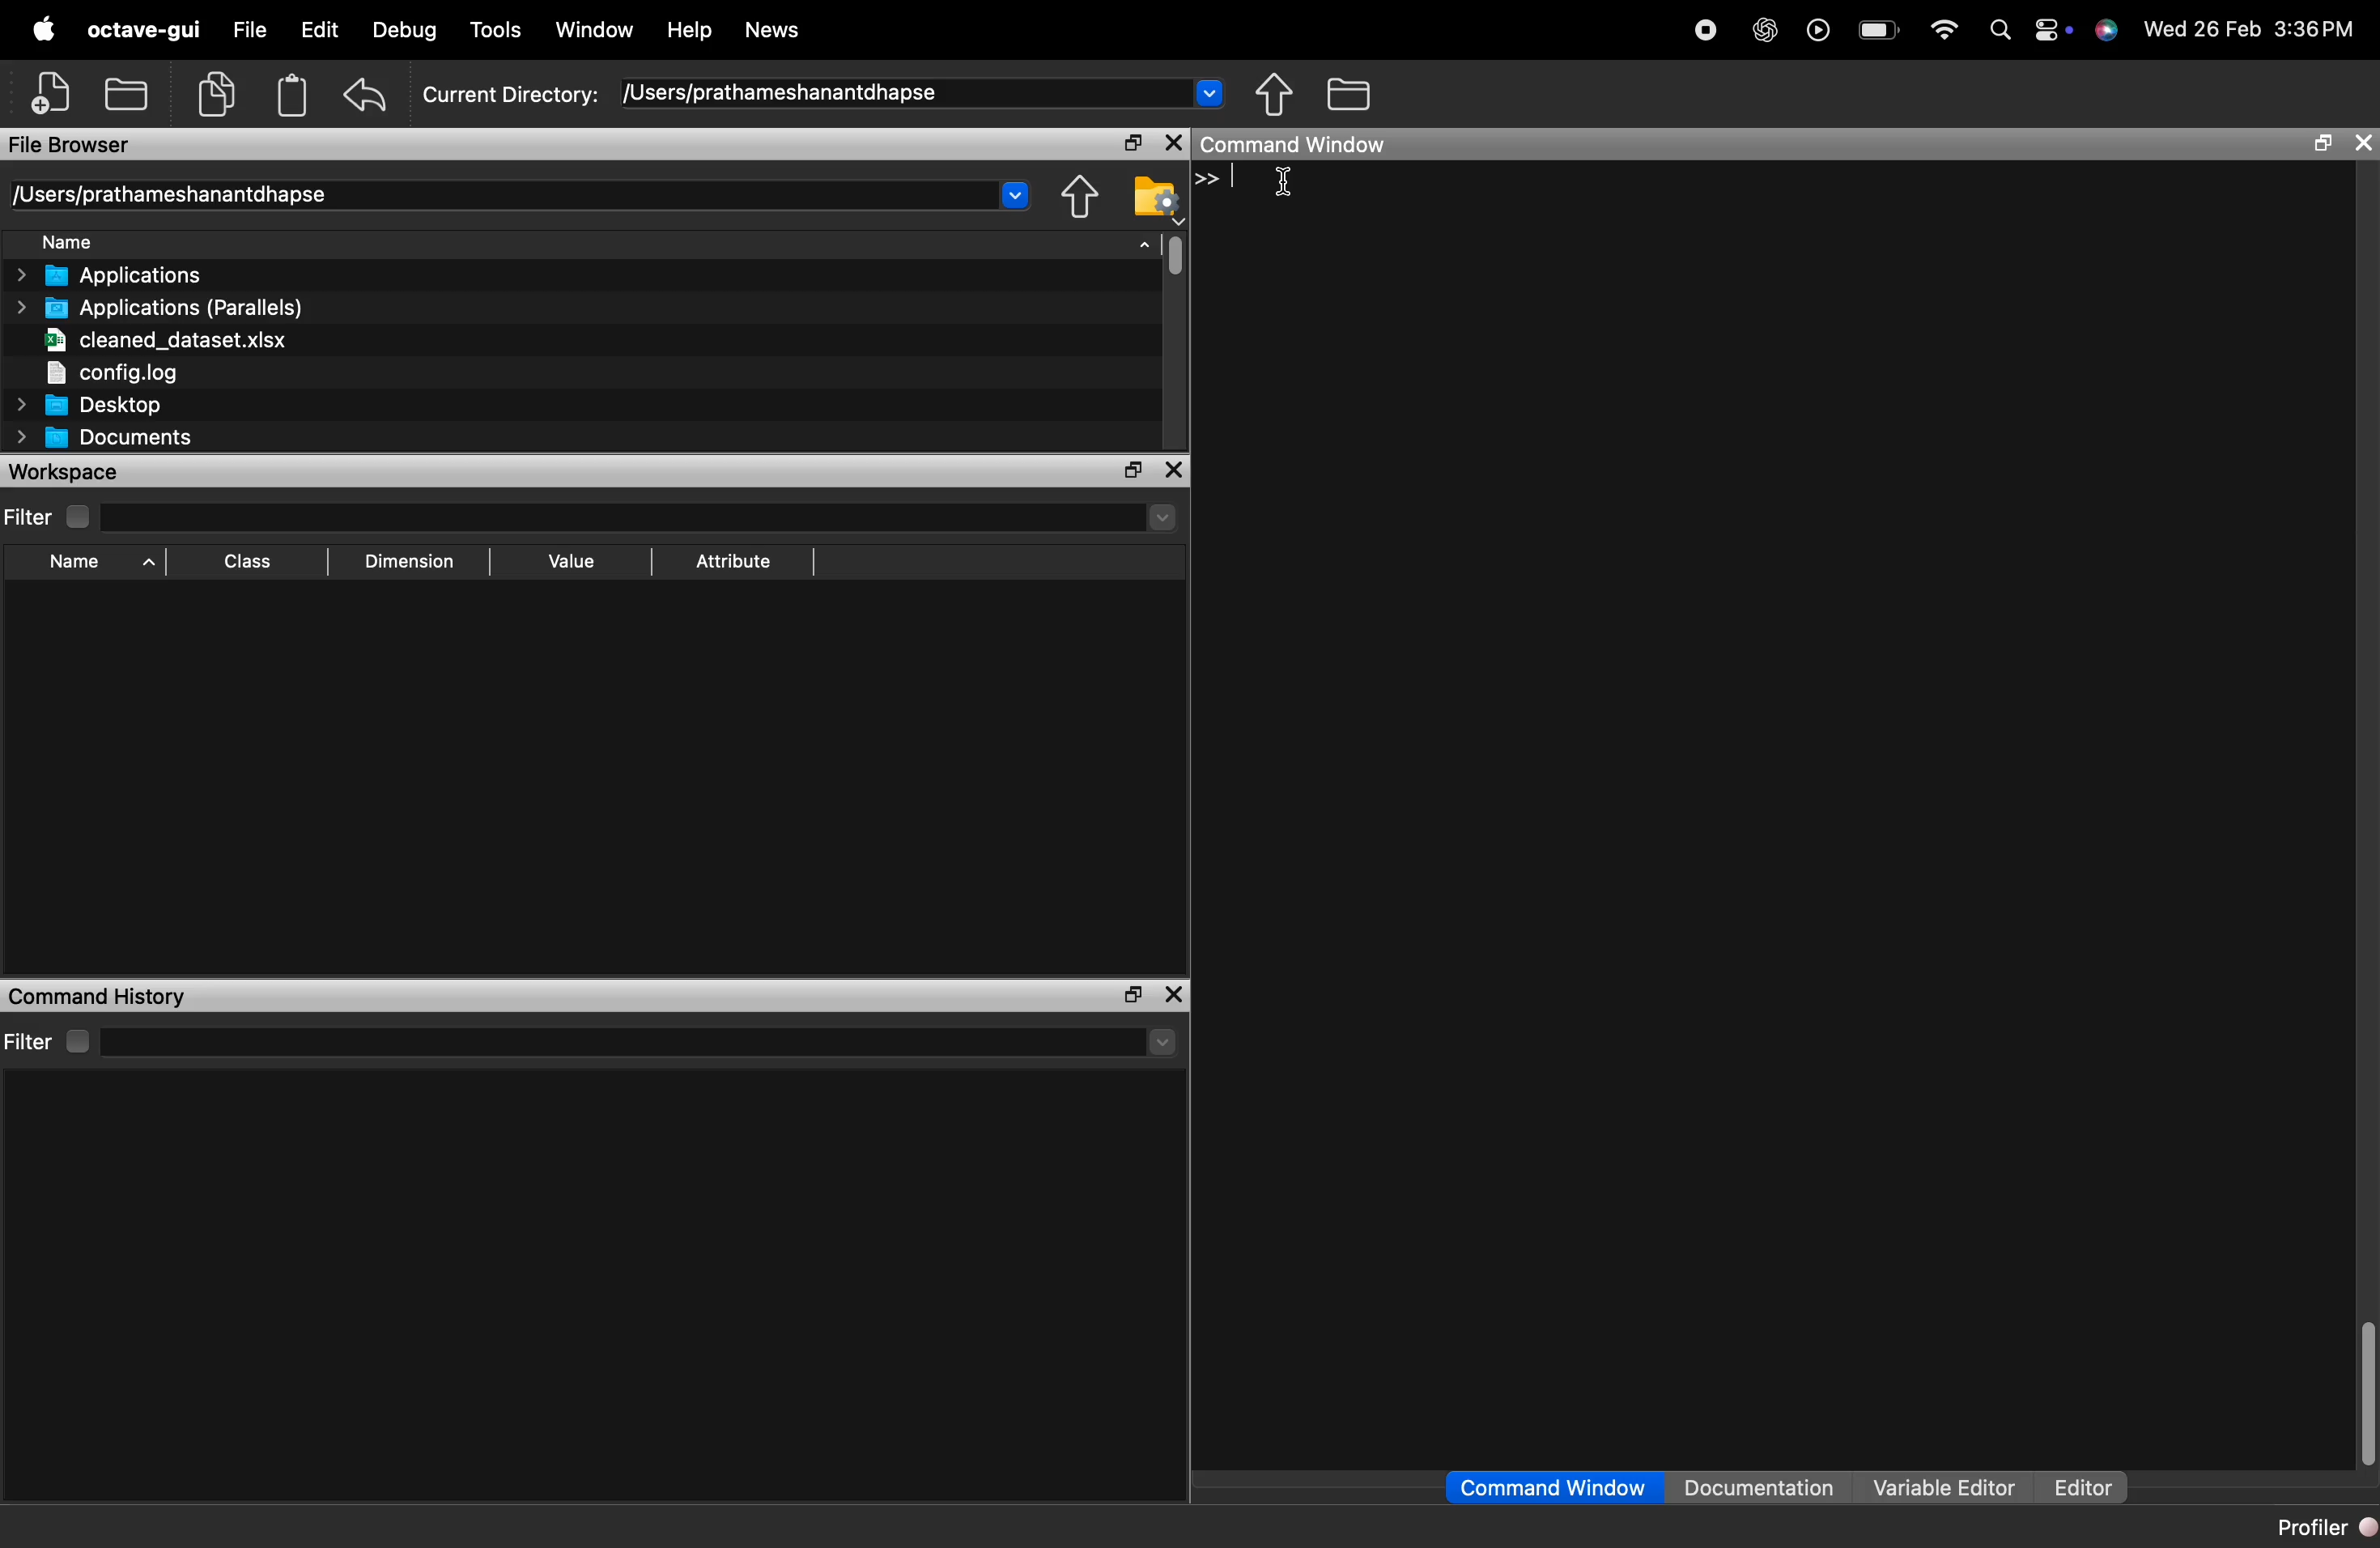 The height and width of the screenshot is (1548, 2380). What do you see at coordinates (1168, 258) in the screenshot?
I see `vertical scrollbar` at bounding box center [1168, 258].